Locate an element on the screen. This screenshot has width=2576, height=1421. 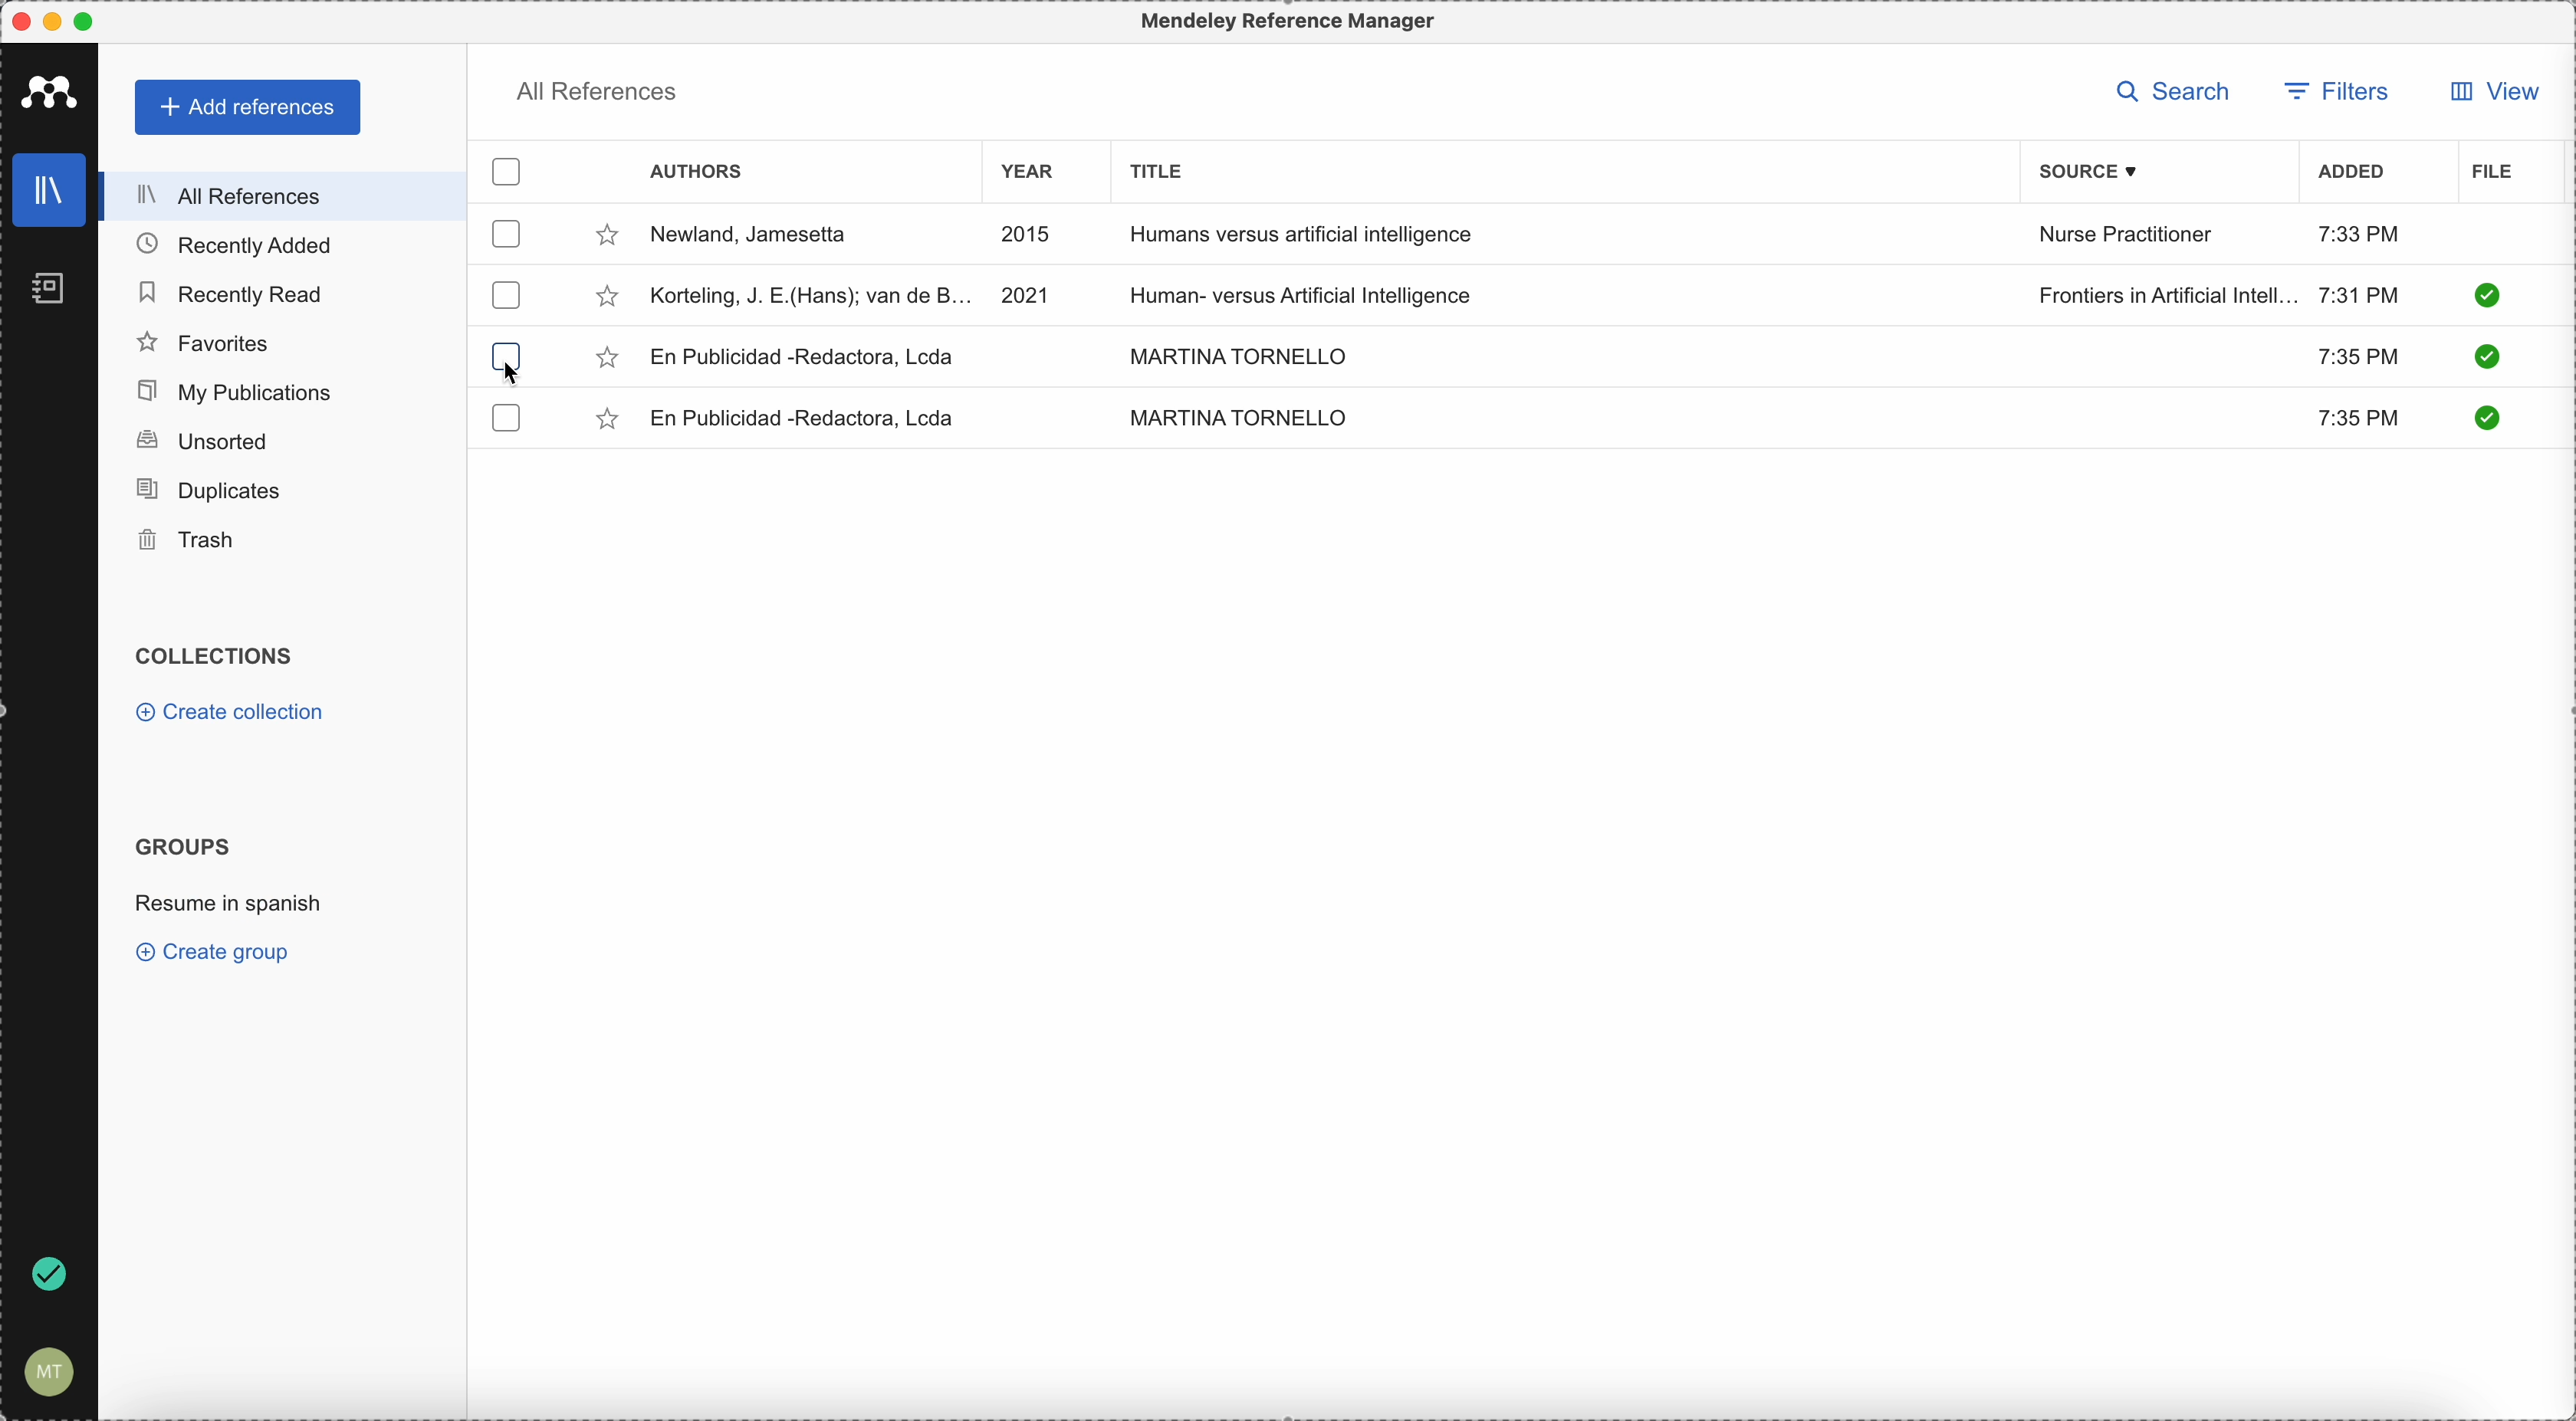
checkbox is located at coordinates (506, 347).